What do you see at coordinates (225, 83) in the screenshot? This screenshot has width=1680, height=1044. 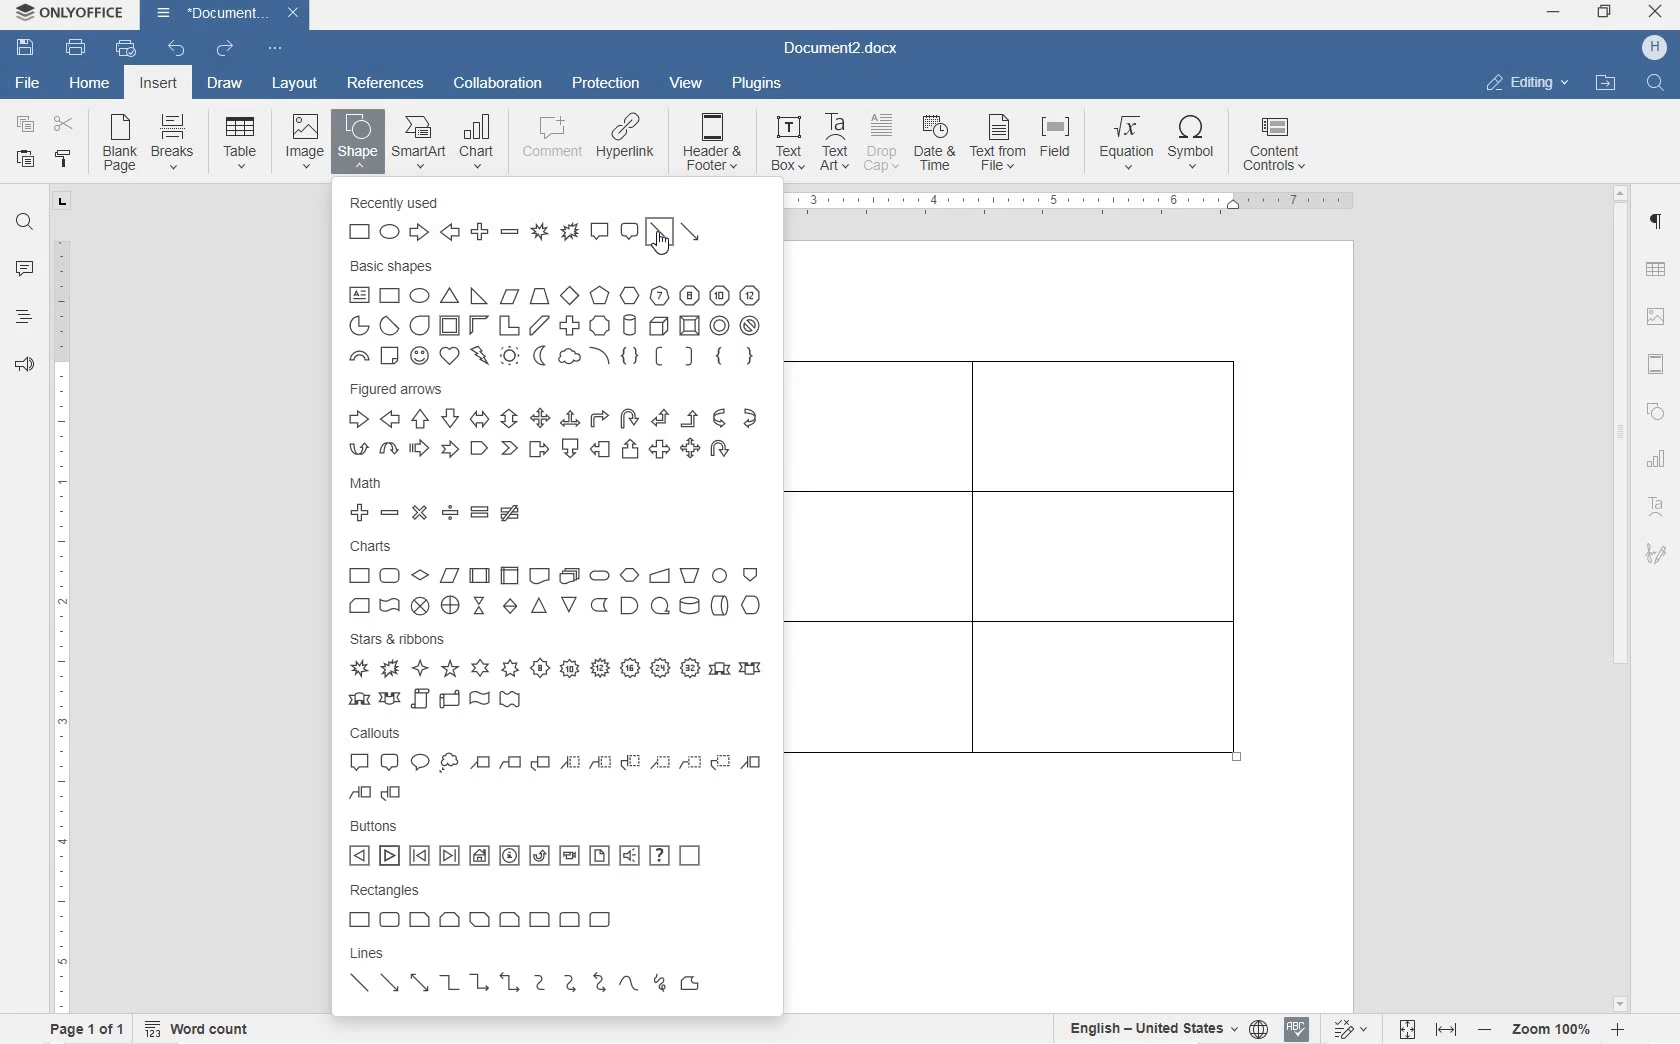 I see `draw` at bounding box center [225, 83].